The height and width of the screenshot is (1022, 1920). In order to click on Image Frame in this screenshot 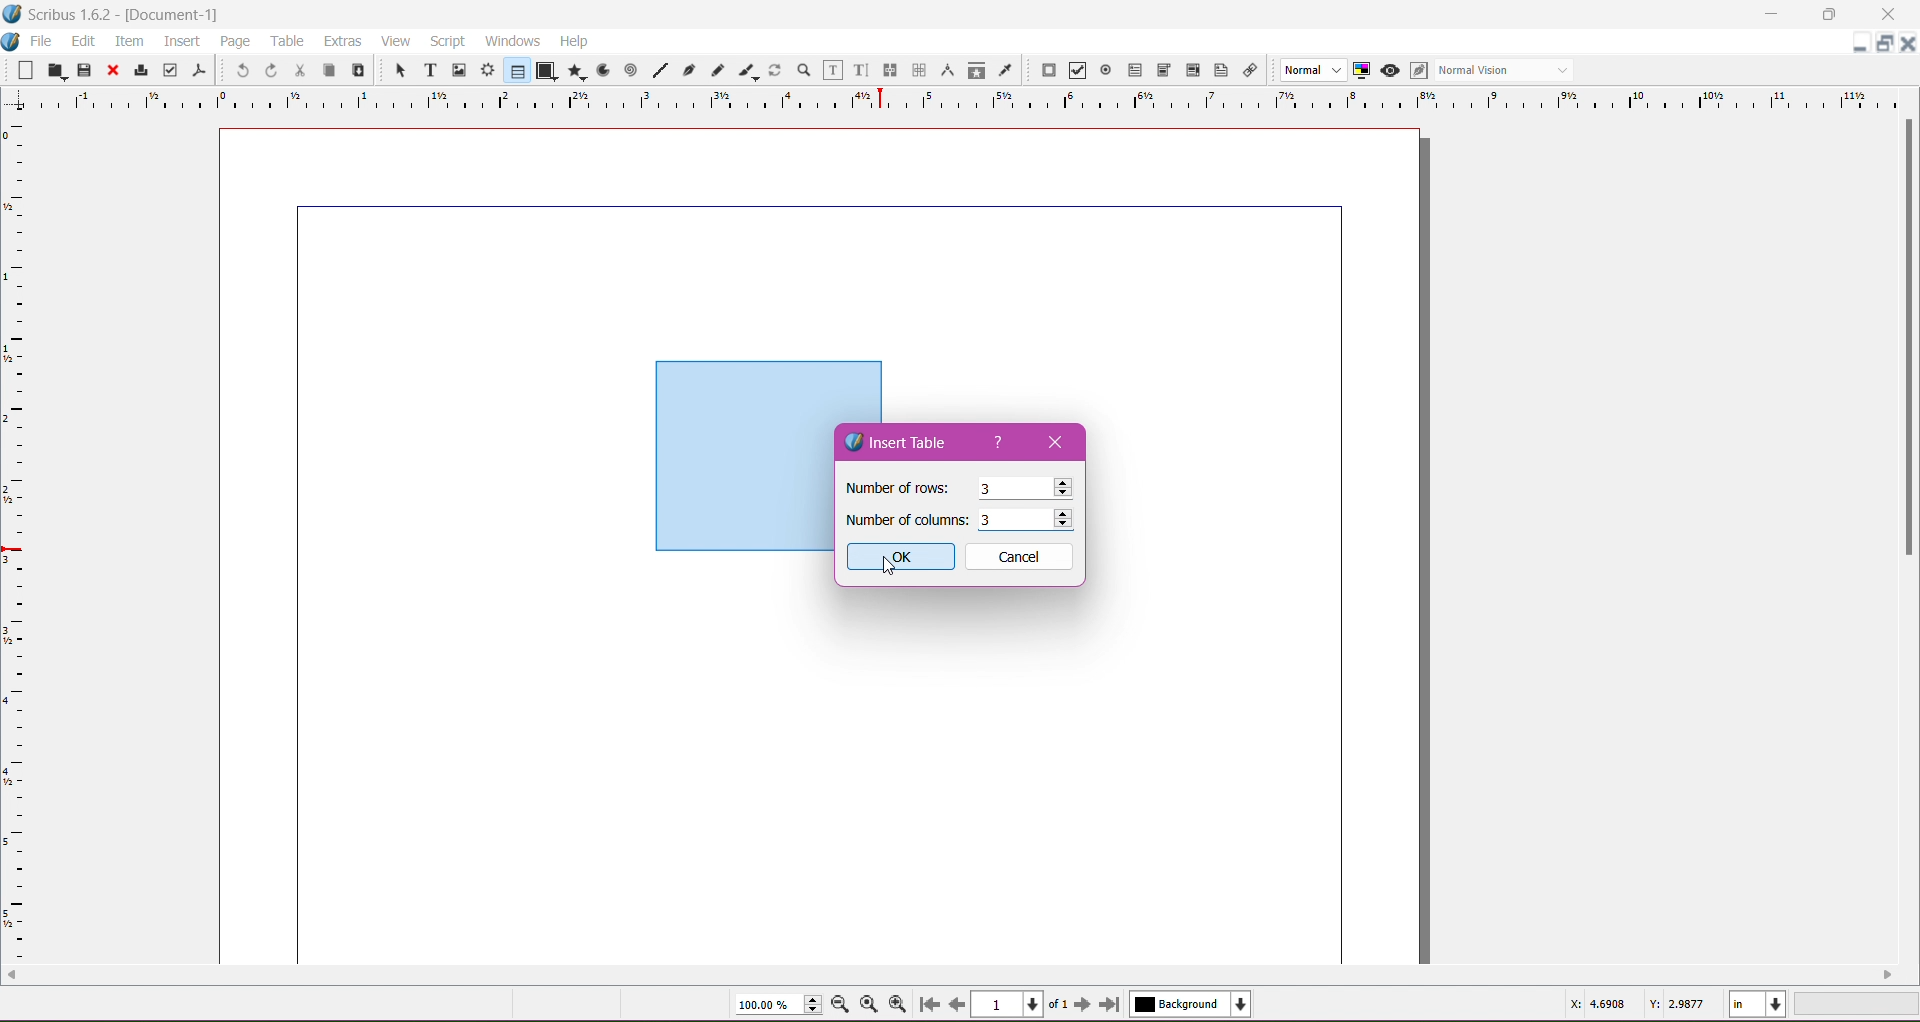, I will do `click(456, 69)`.